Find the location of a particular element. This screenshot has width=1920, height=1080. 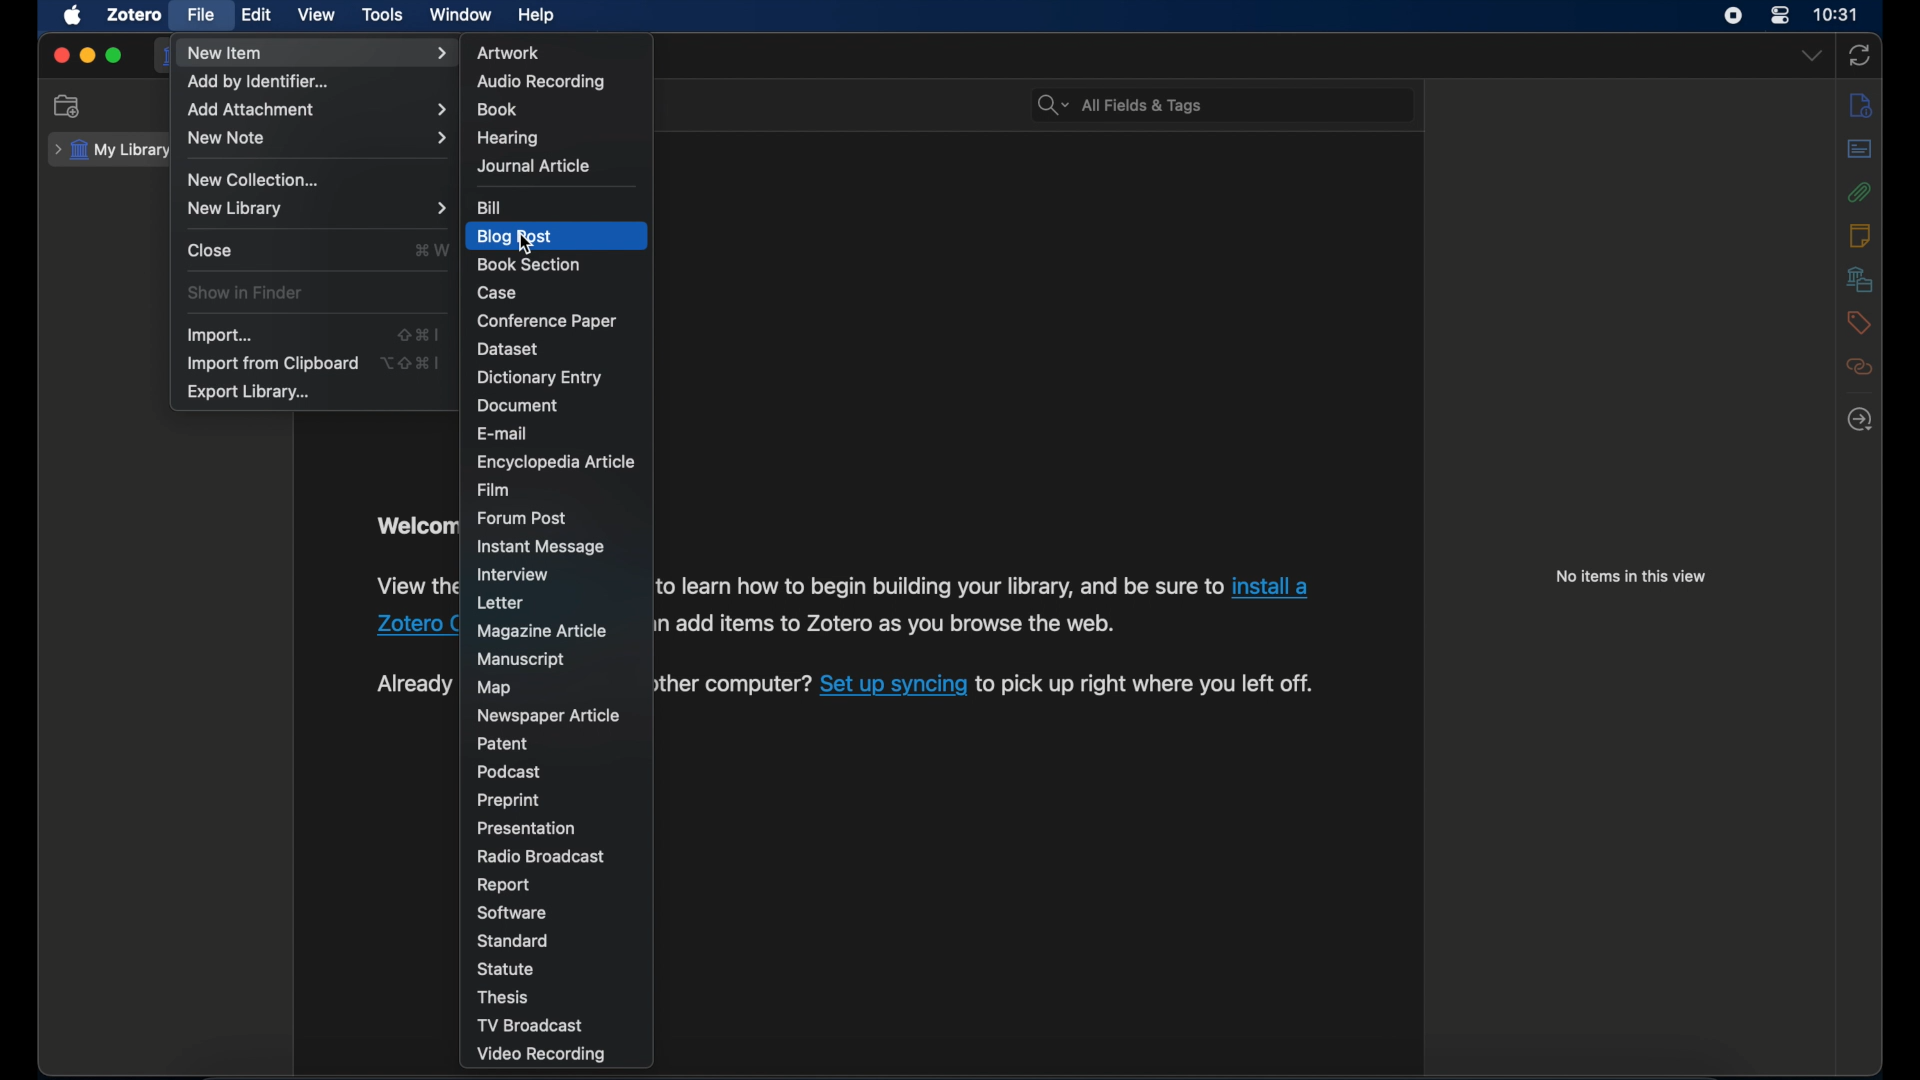

hearing is located at coordinates (506, 138).